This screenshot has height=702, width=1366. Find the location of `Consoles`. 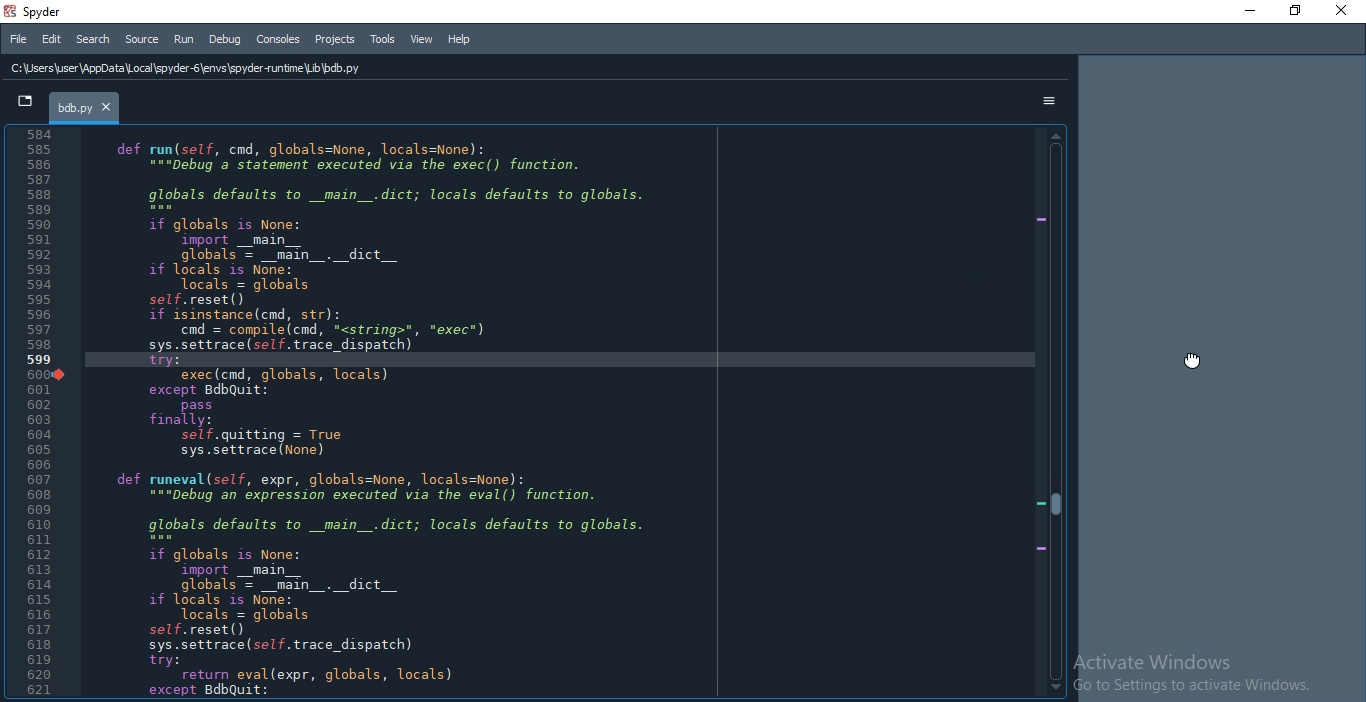

Consoles is located at coordinates (277, 39).